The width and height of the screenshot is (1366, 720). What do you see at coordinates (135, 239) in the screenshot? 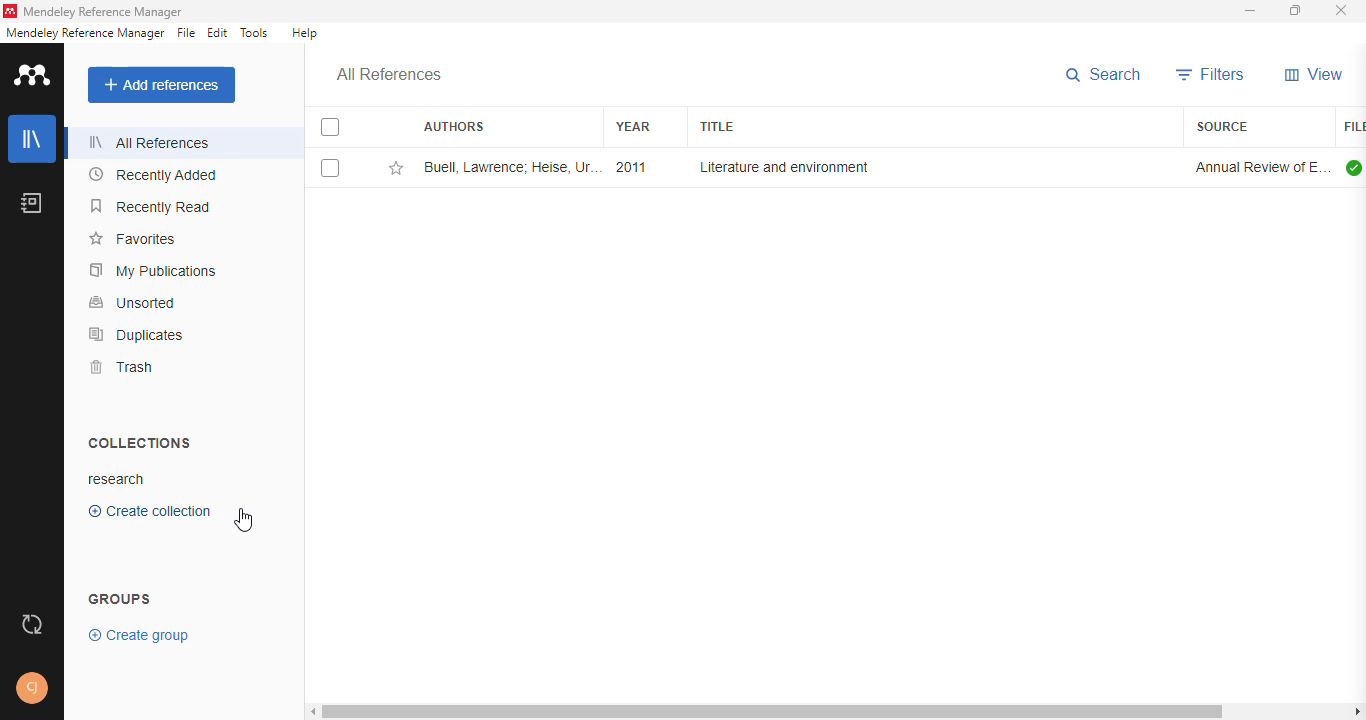
I see `favorites` at bounding box center [135, 239].